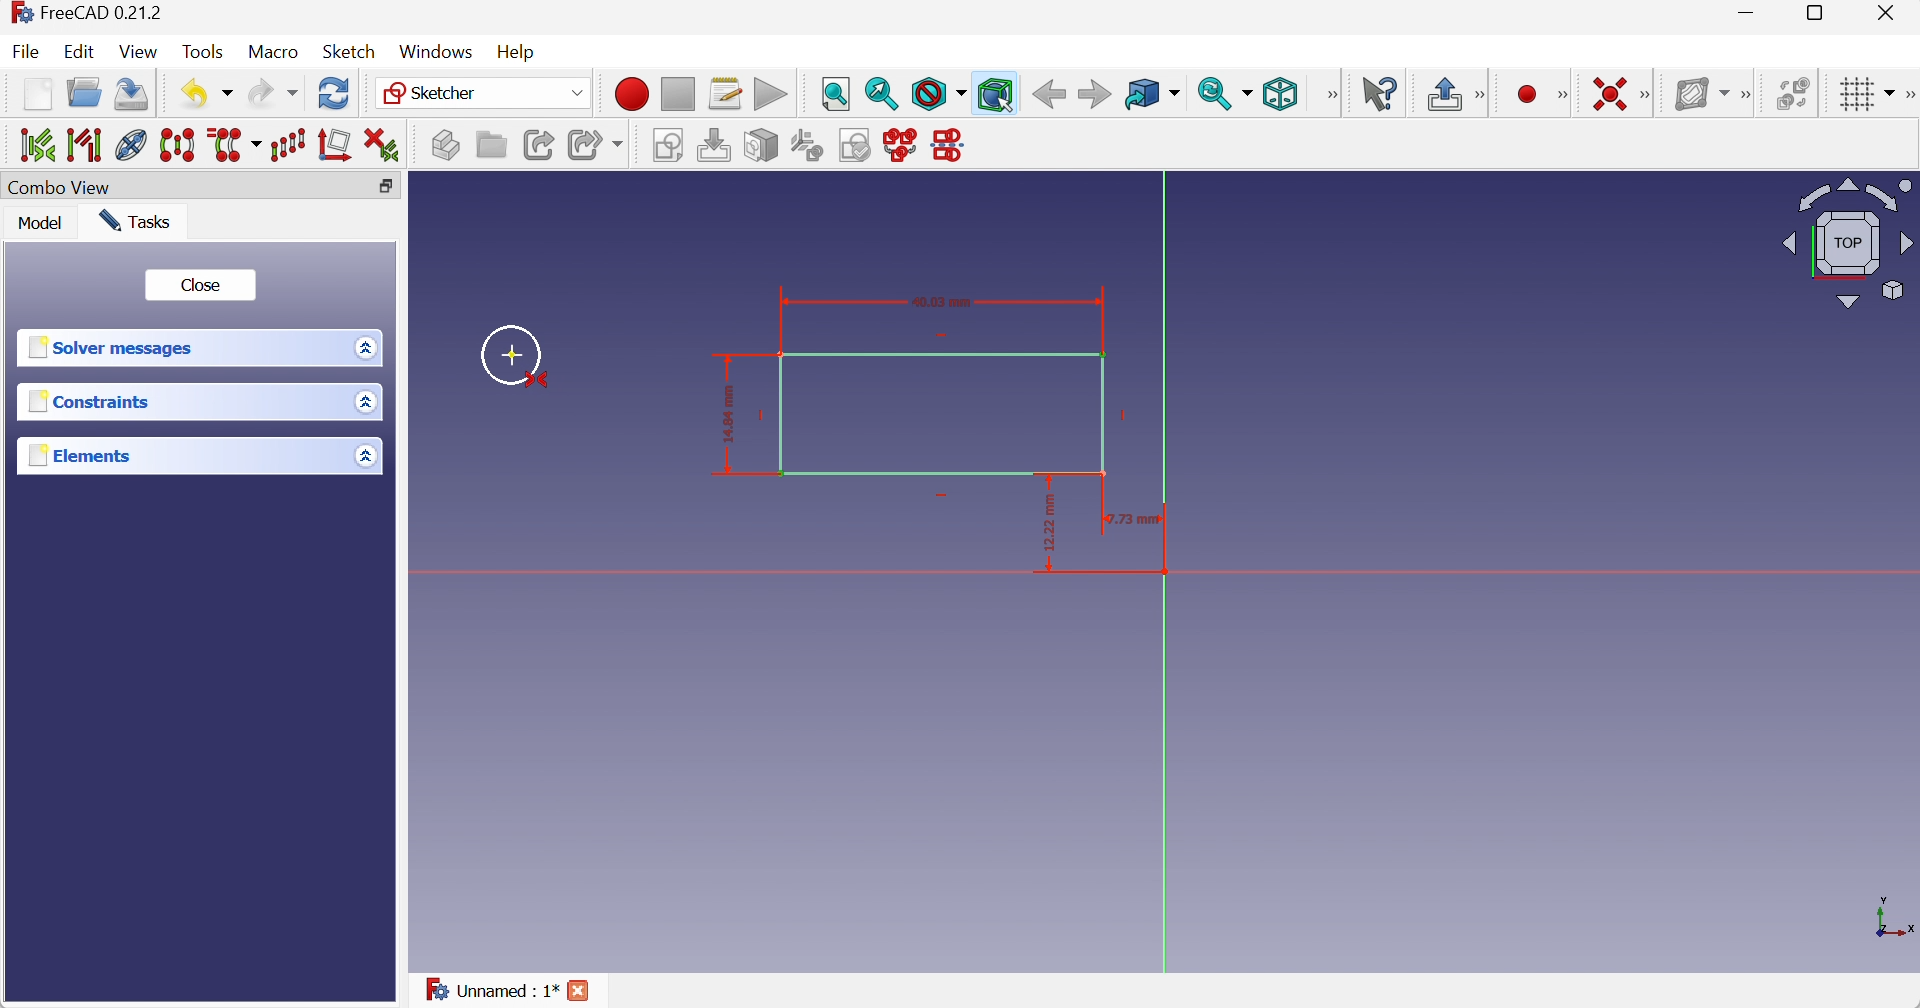 The height and width of the screenshot is (1008, 1920). What do you see at coordinates (518, 53) in the screenshot?
I see `Help` at bounding box center [518, 53].